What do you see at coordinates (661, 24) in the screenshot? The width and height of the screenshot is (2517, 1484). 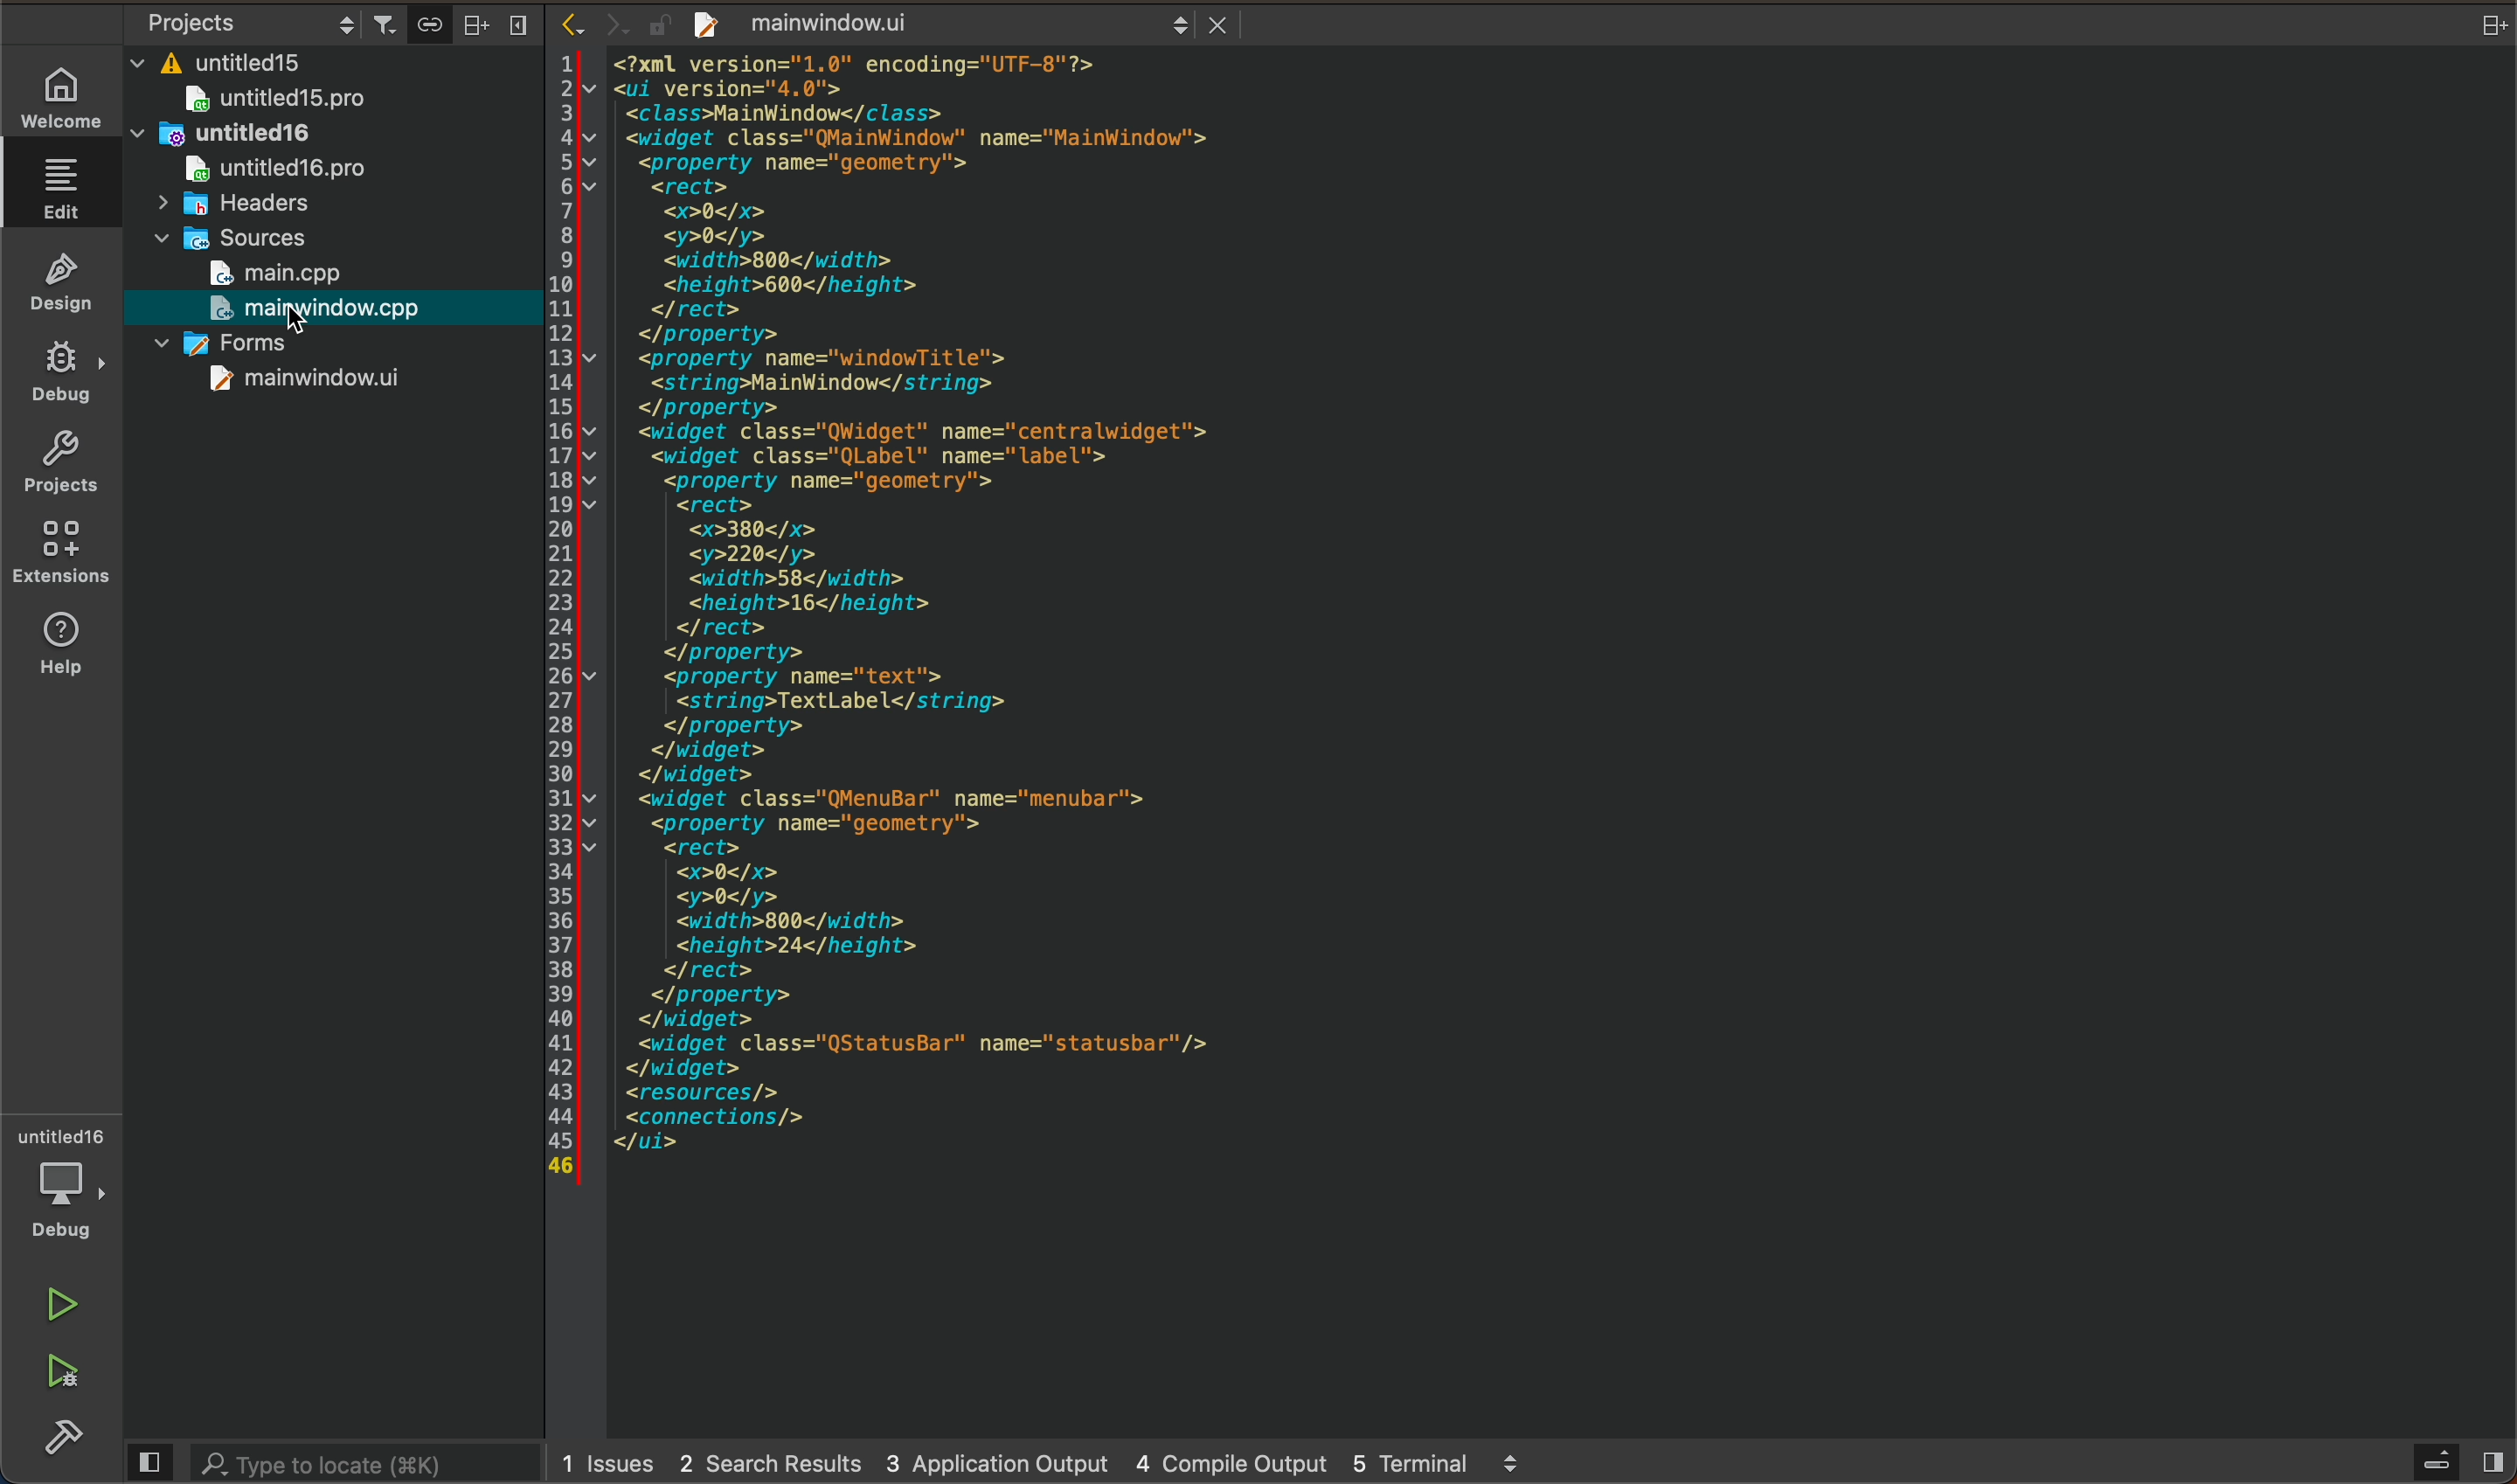 I see `lock/unlock` at bounding box center [661, 24].